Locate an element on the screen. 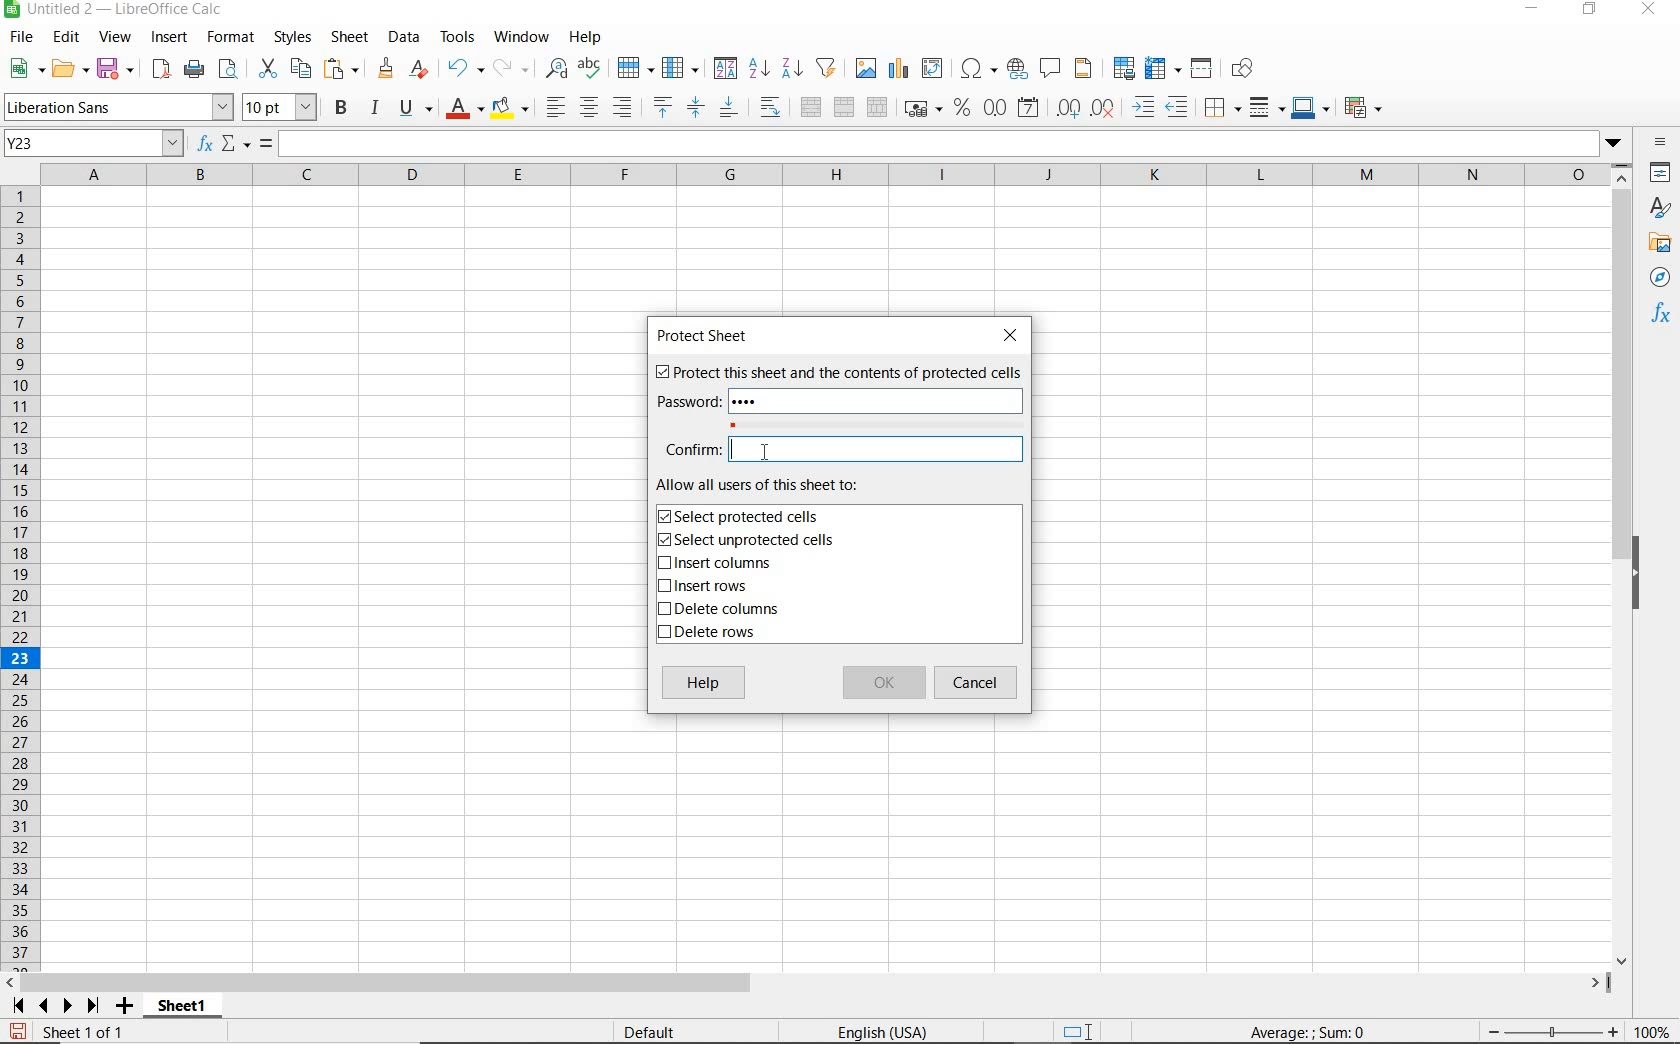  FORMAT AS NUMBER is located at coordinates (996, 107).